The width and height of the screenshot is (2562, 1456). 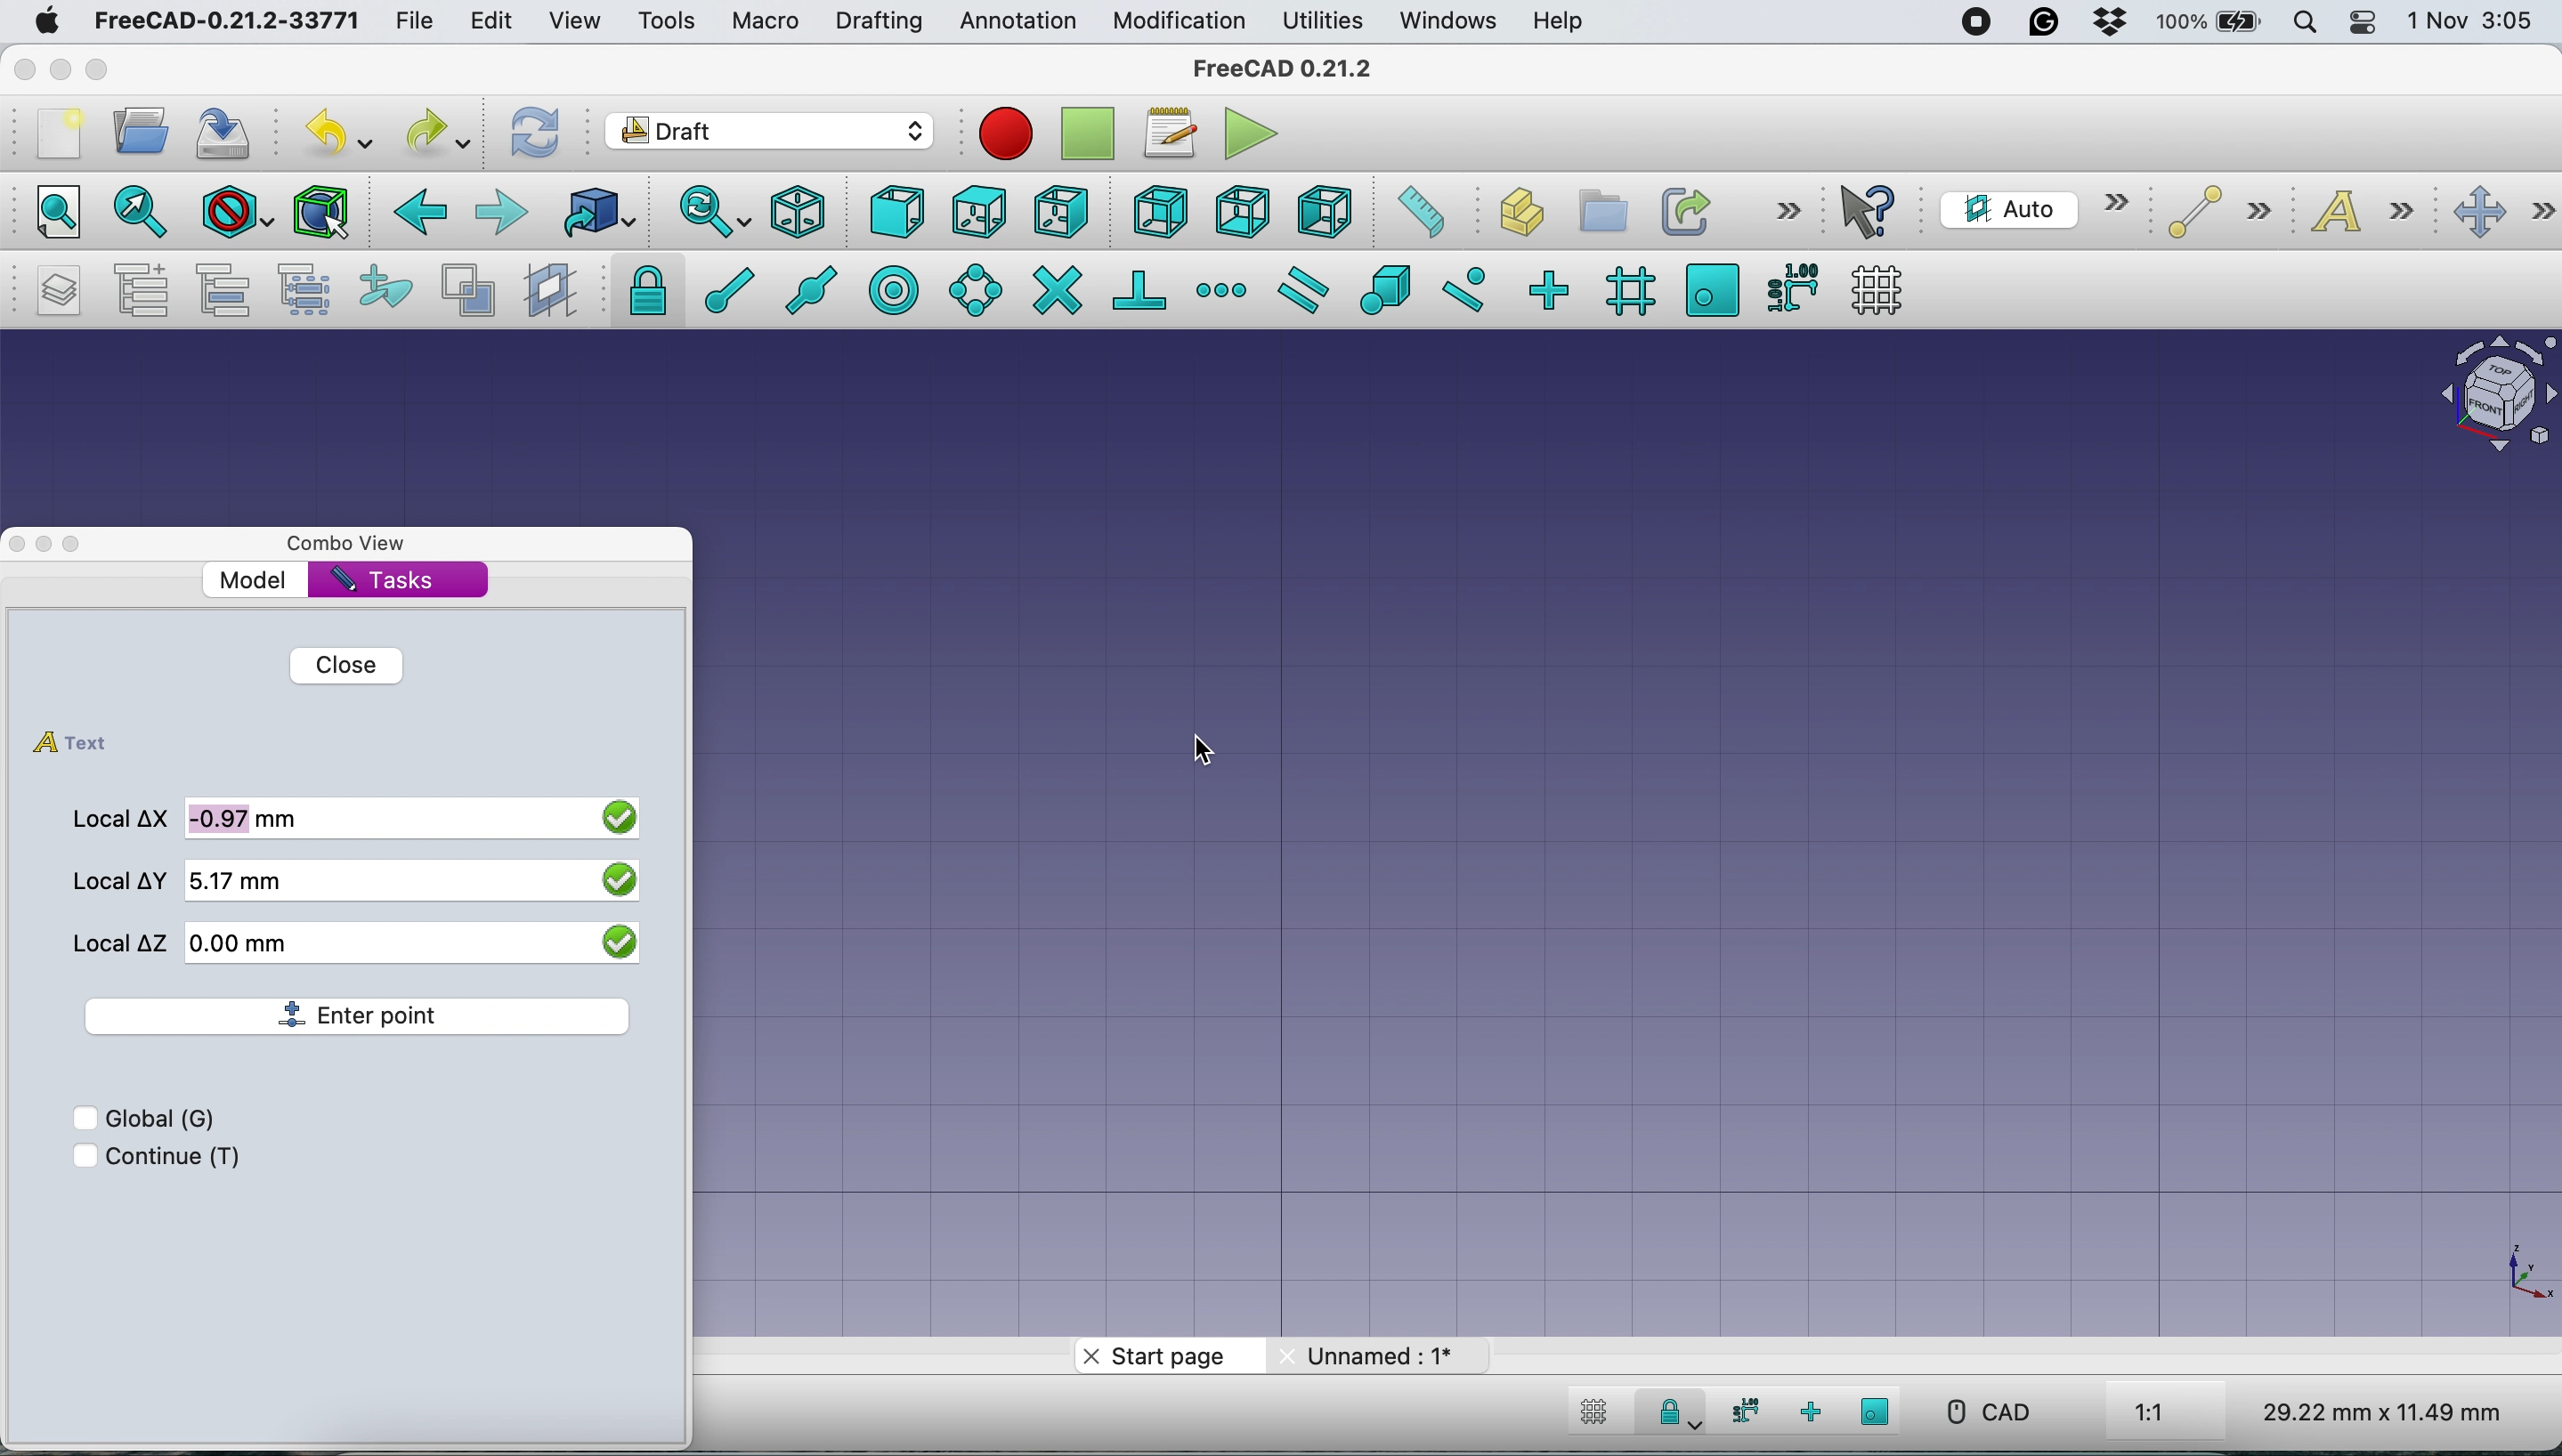 I want to click on sync view, so click(x=713, y=212).